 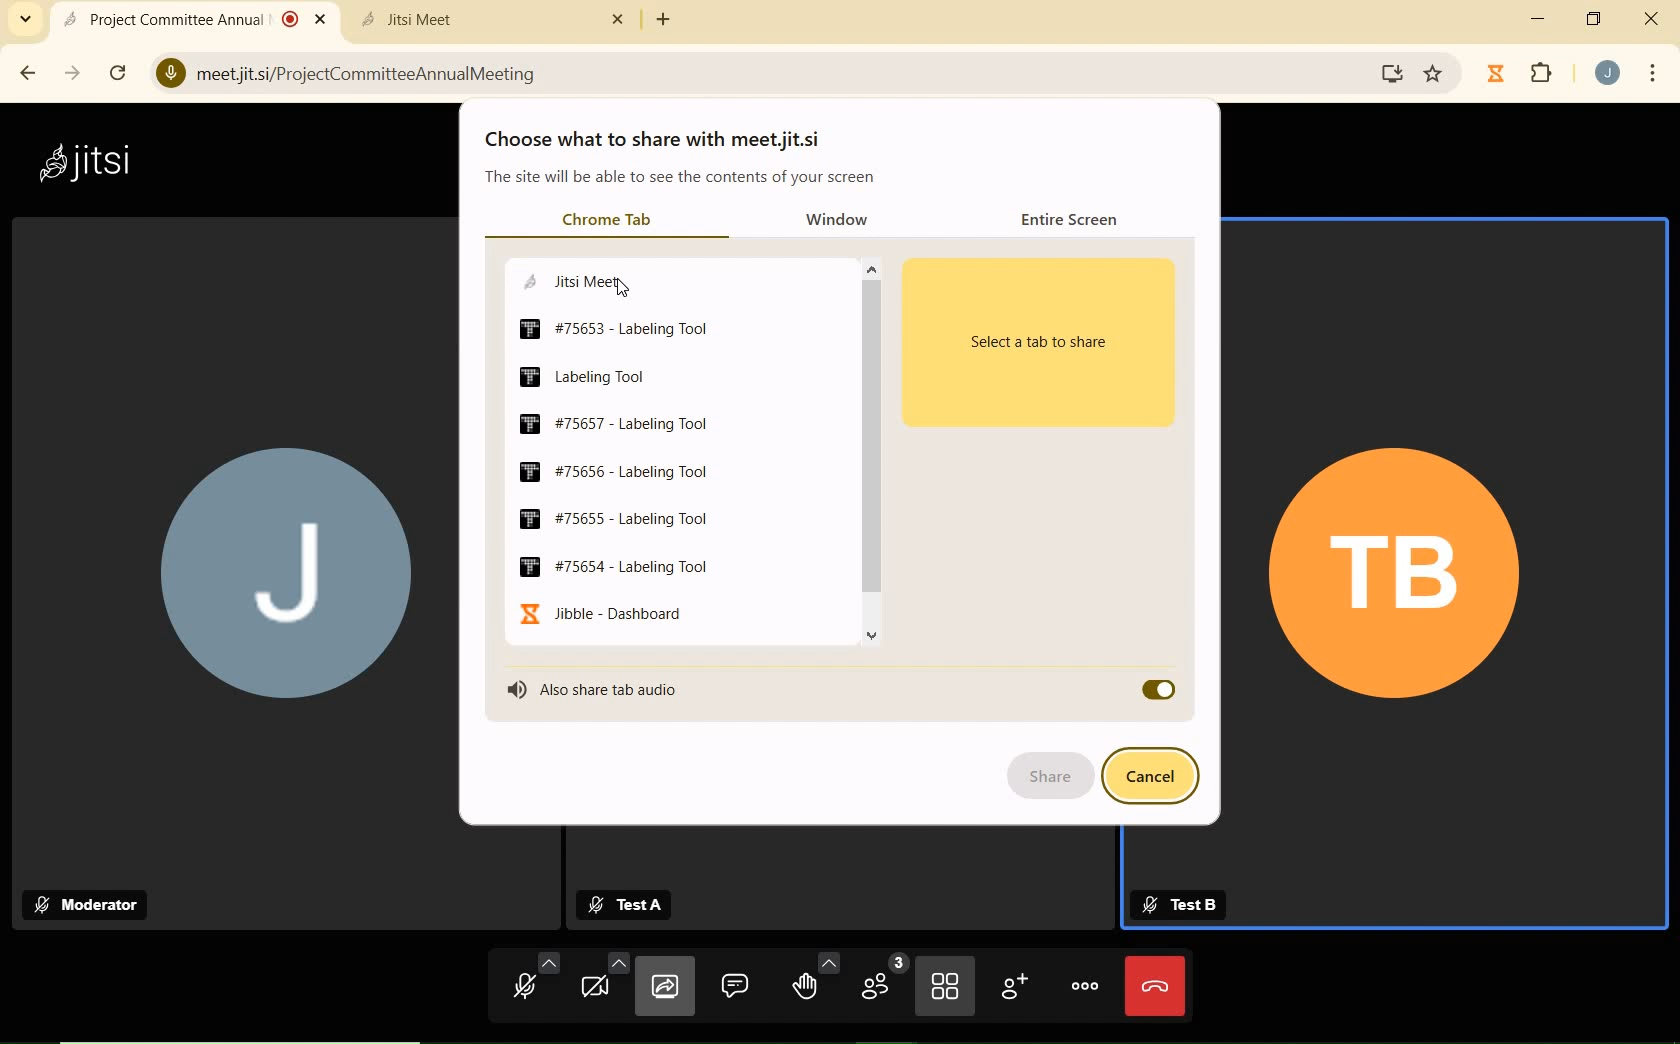 I want to click on share, so click(x=1047, y=776).